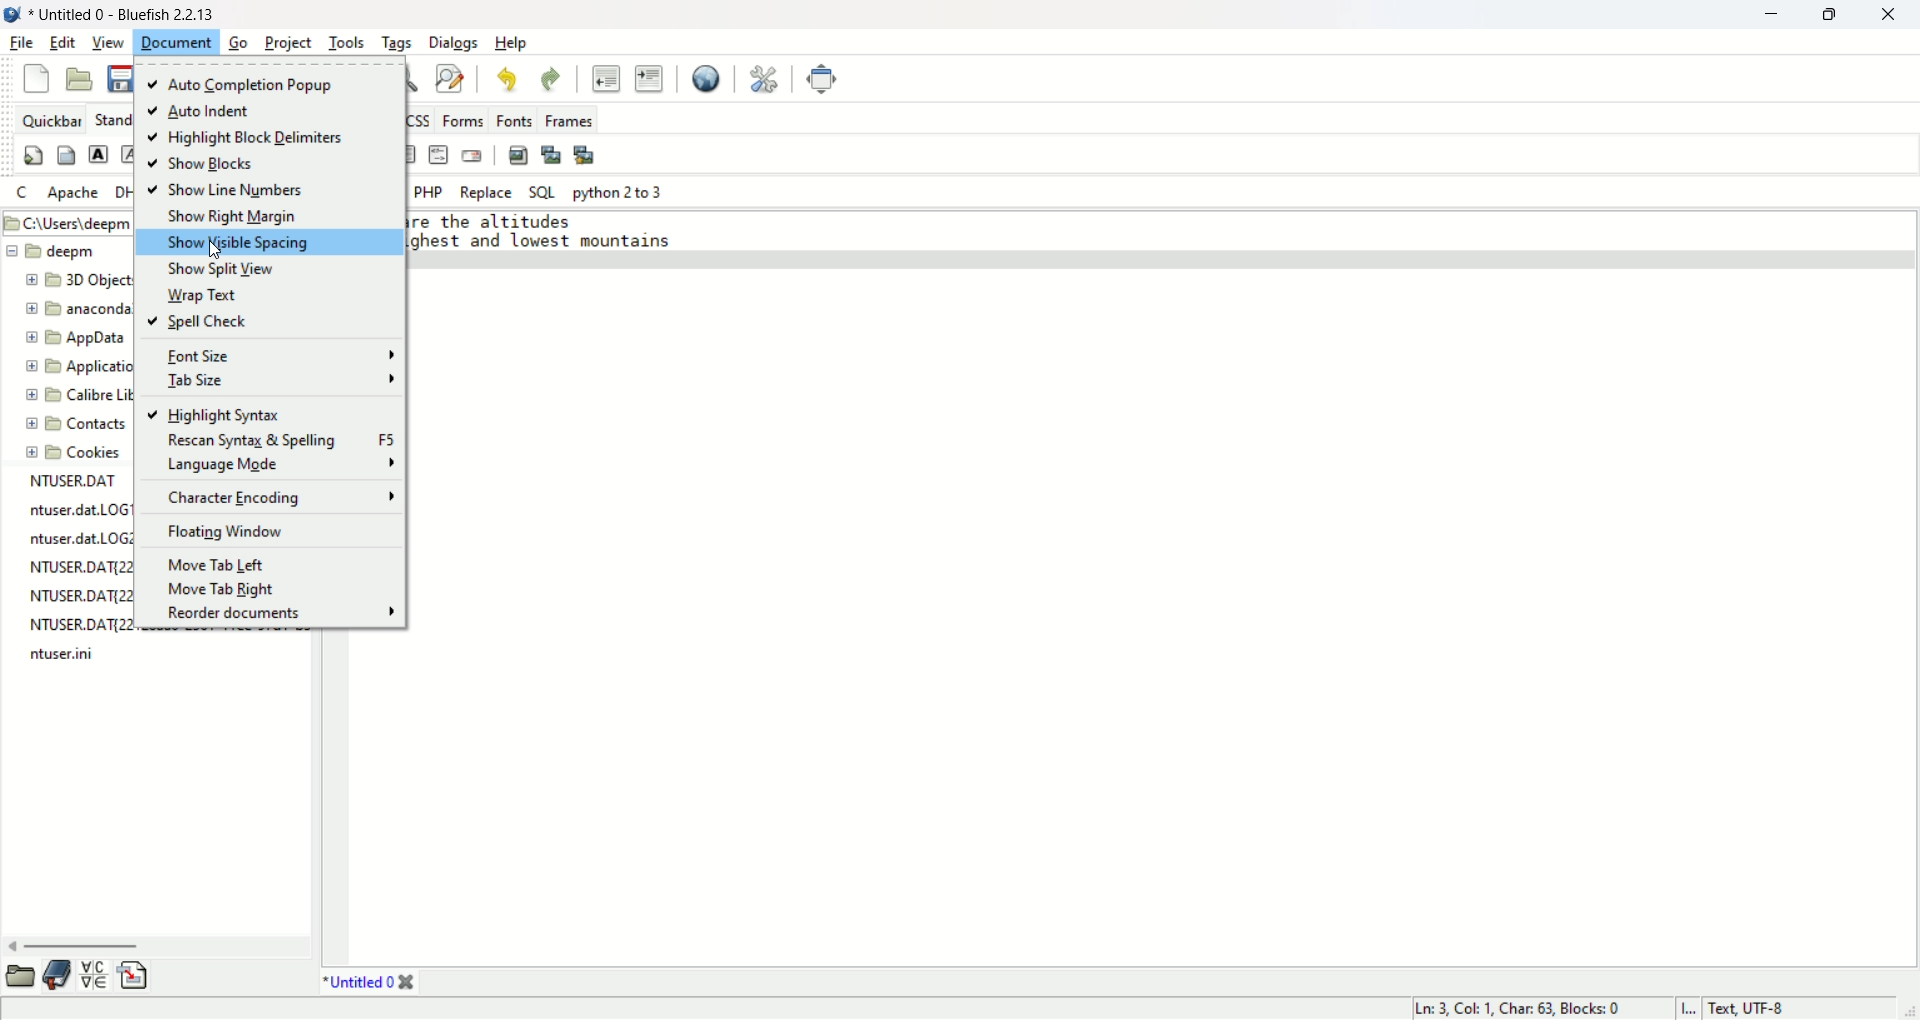 The image size is (1920, 1020). What do you see at coordinates (571, 118) in the screenshot?
I see `frames` at bounding box center [571, 118].